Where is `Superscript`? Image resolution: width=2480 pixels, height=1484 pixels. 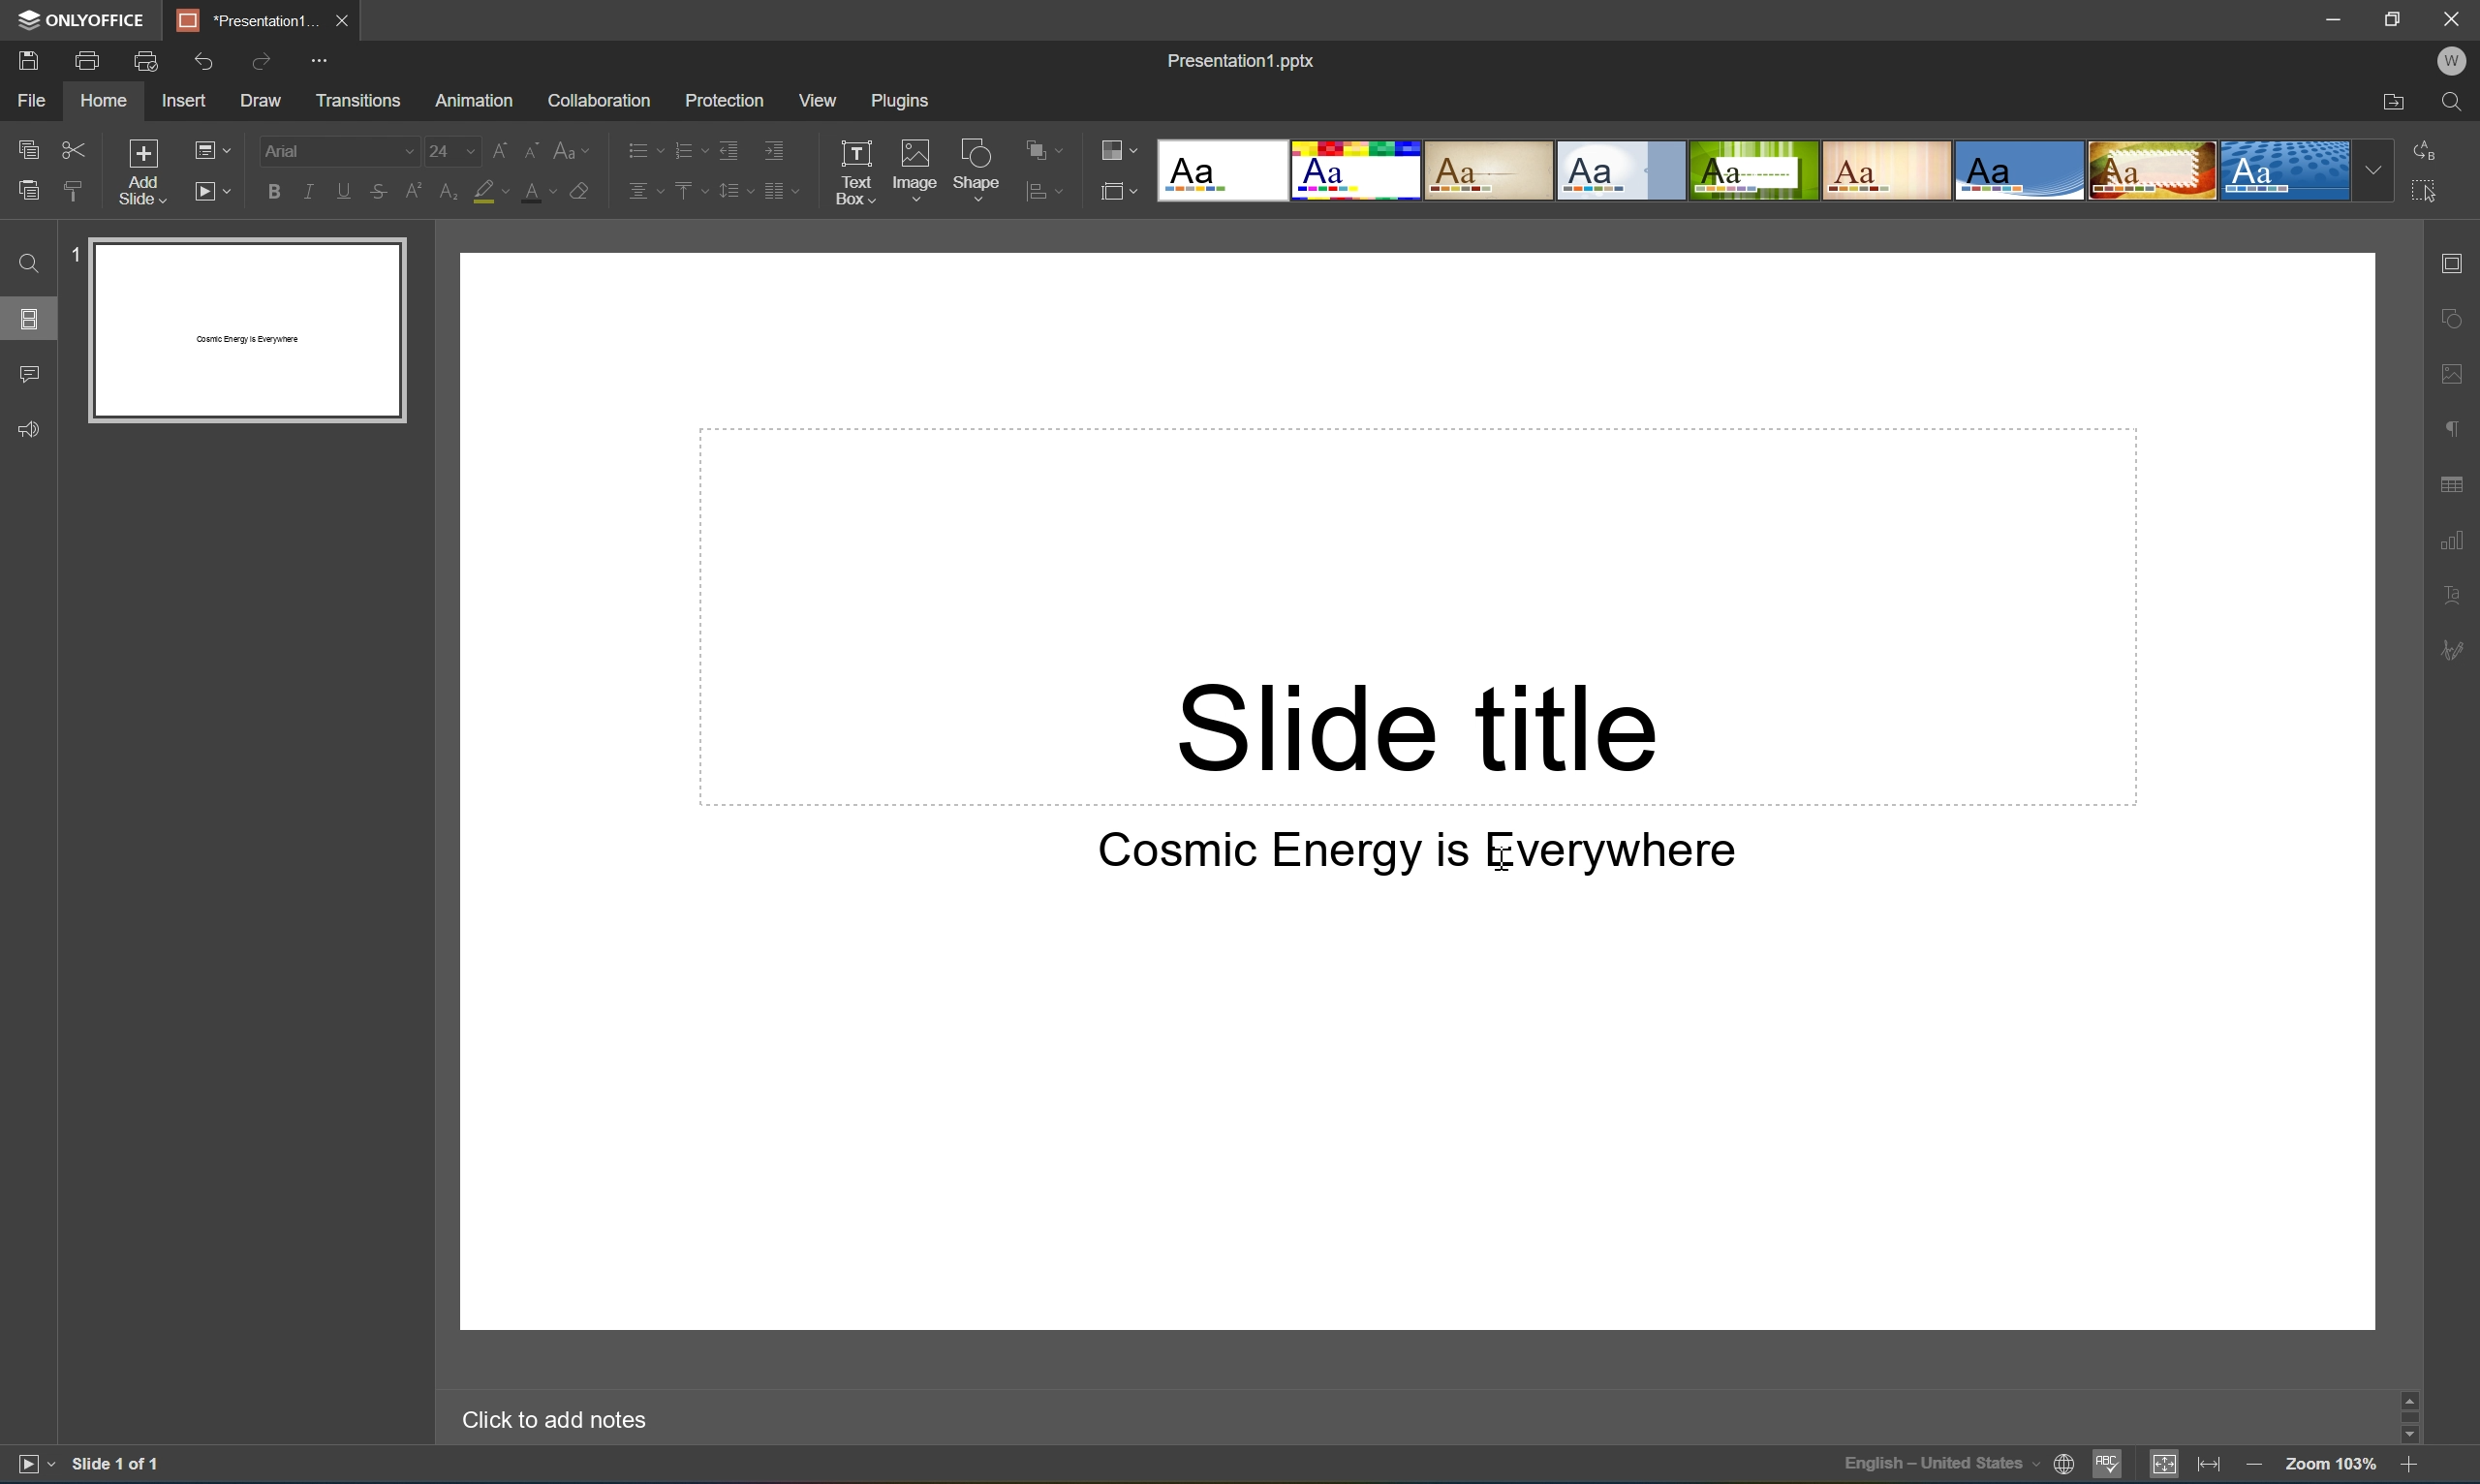 Superscript is located at coordinates (411, 188).